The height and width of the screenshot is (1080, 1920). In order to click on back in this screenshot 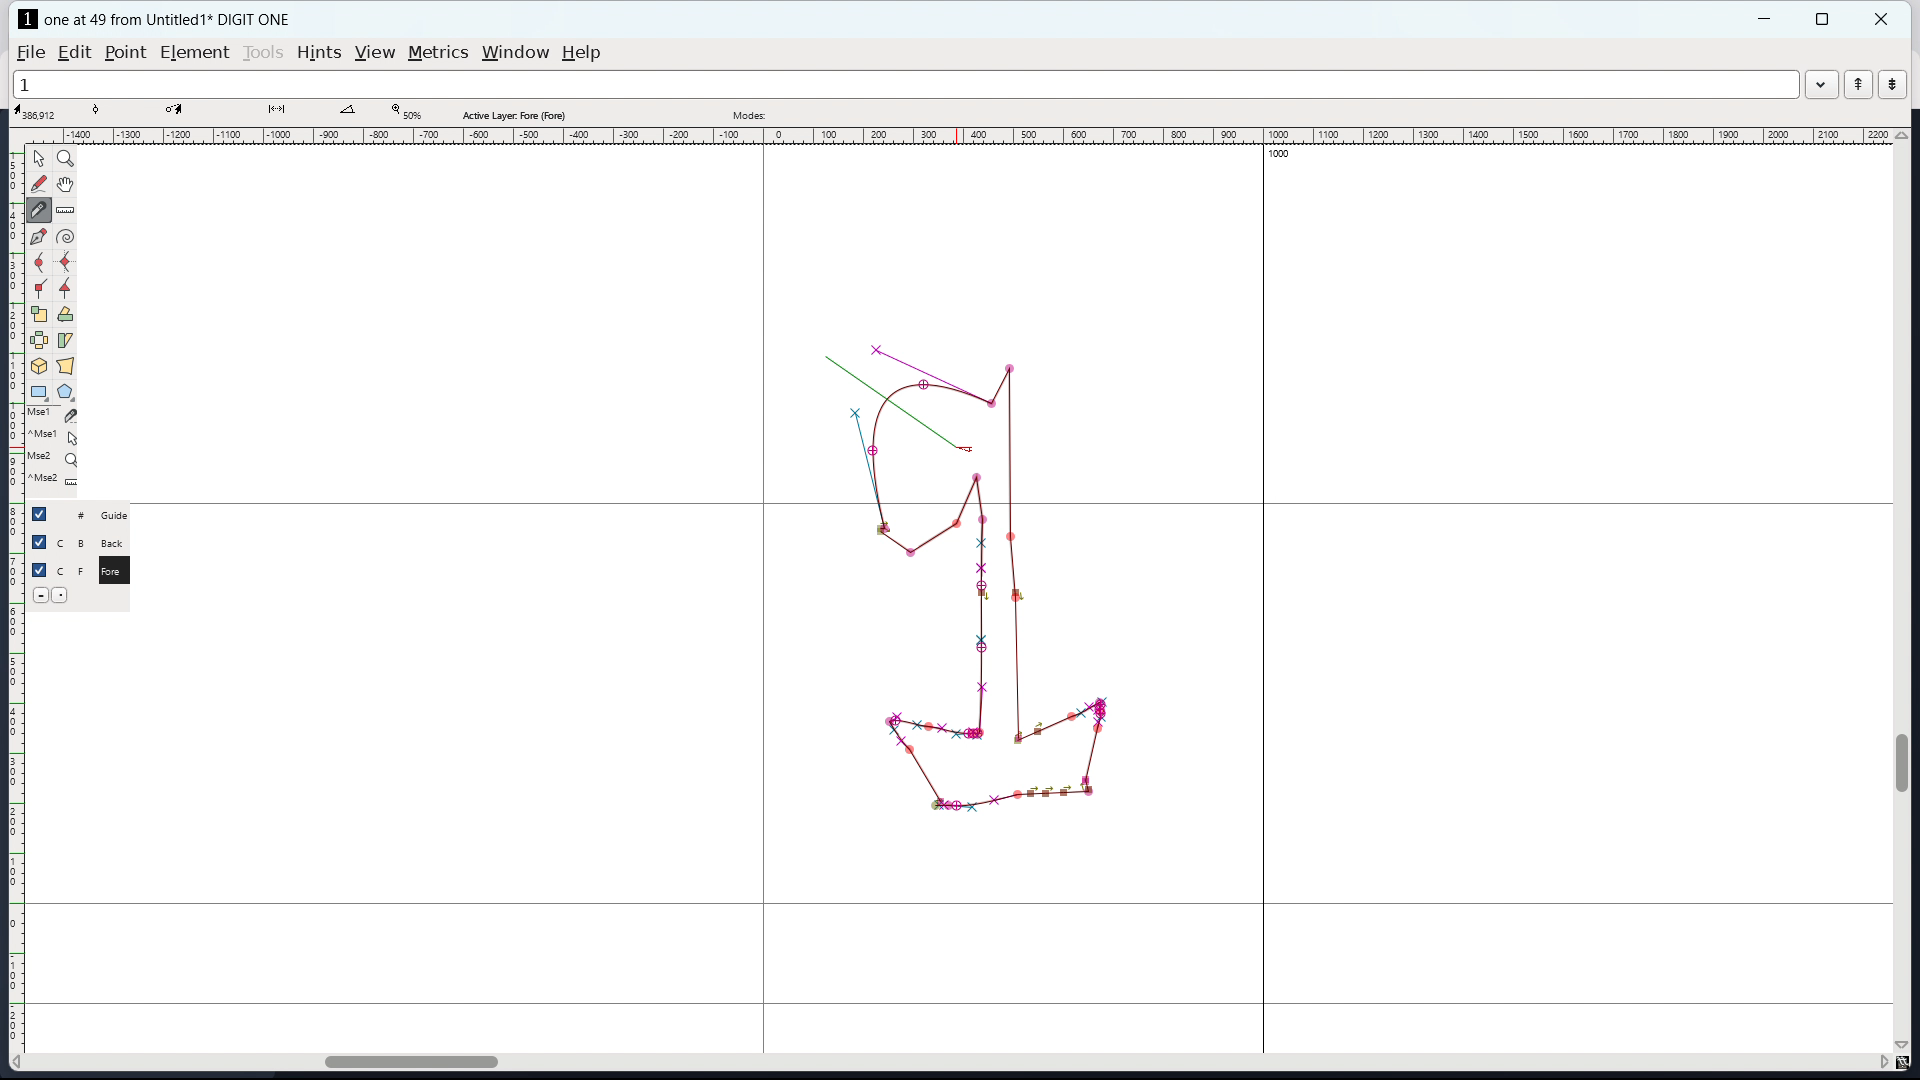, I will do `click(116, 543)`.